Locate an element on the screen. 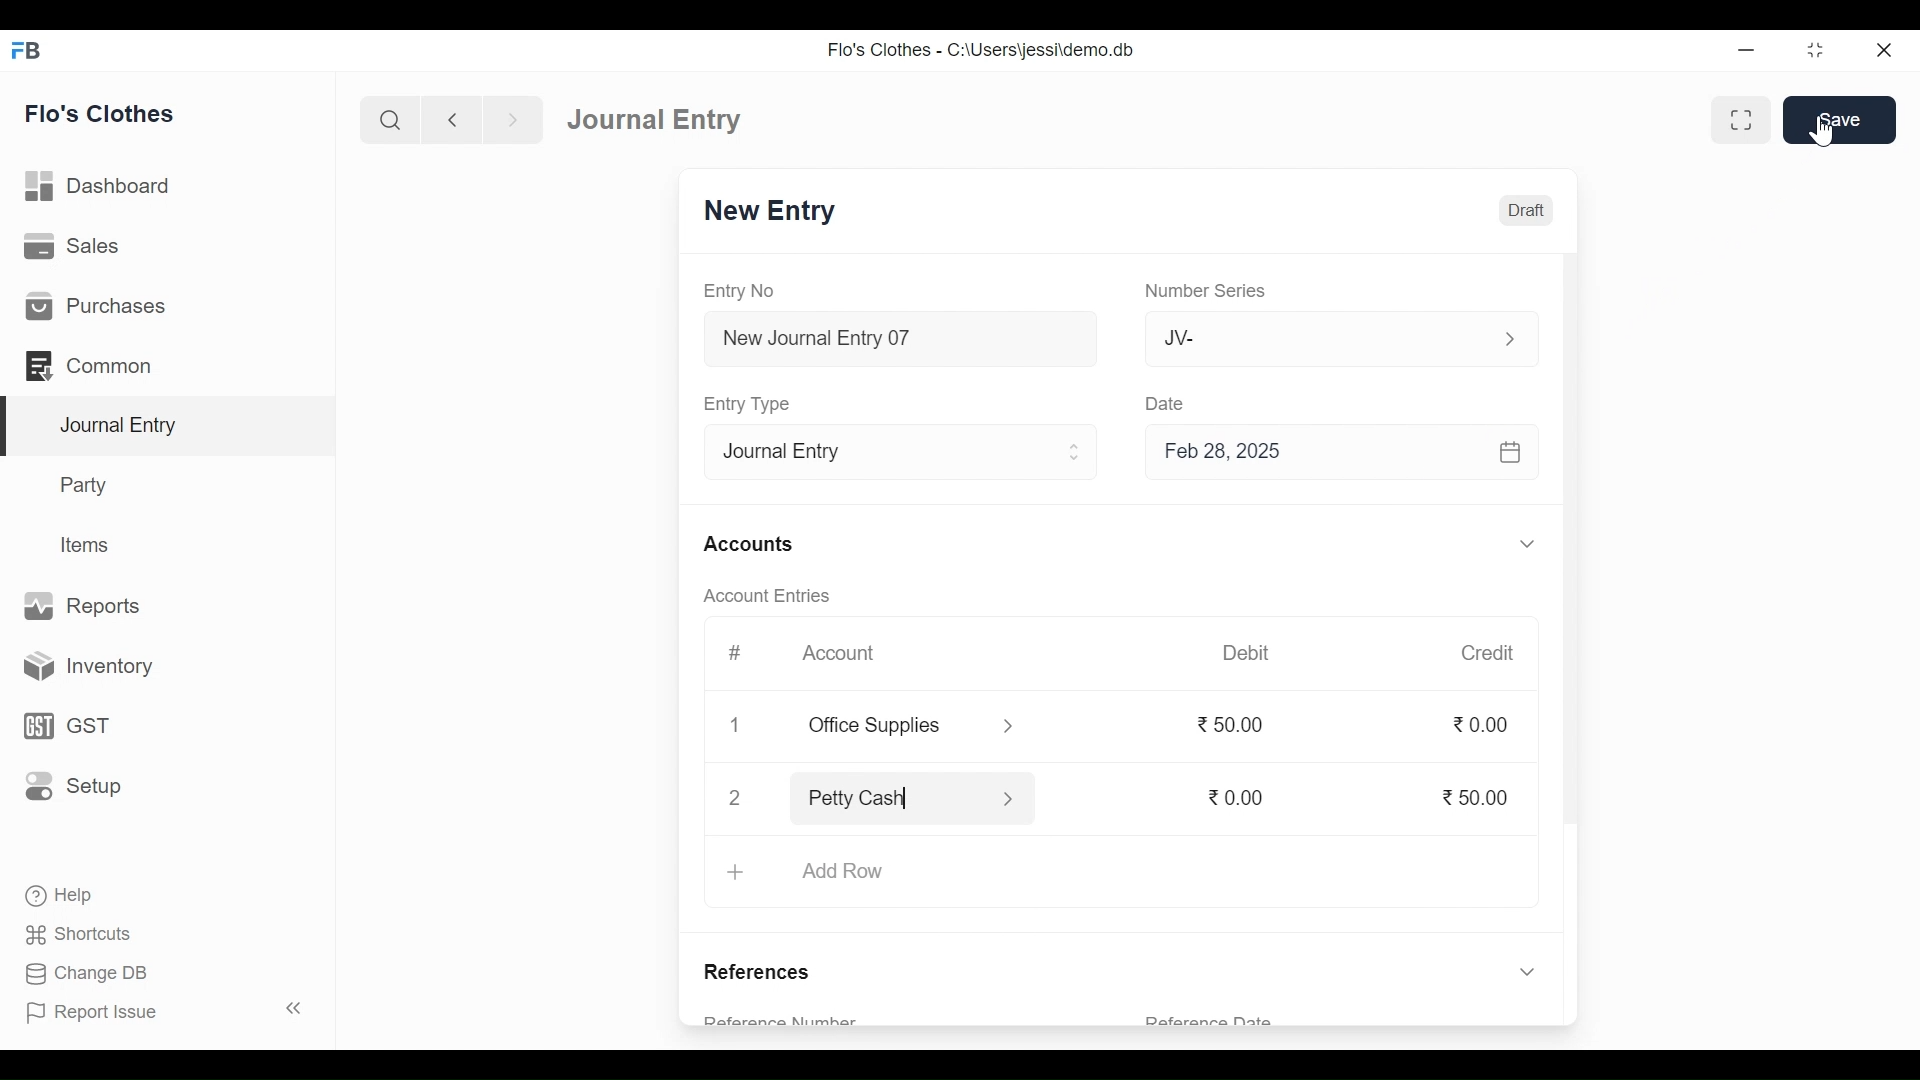 Image resolution: width=1920 pixels, height=1080 pixels. 50.00 is located at coordinates (1238, 724).